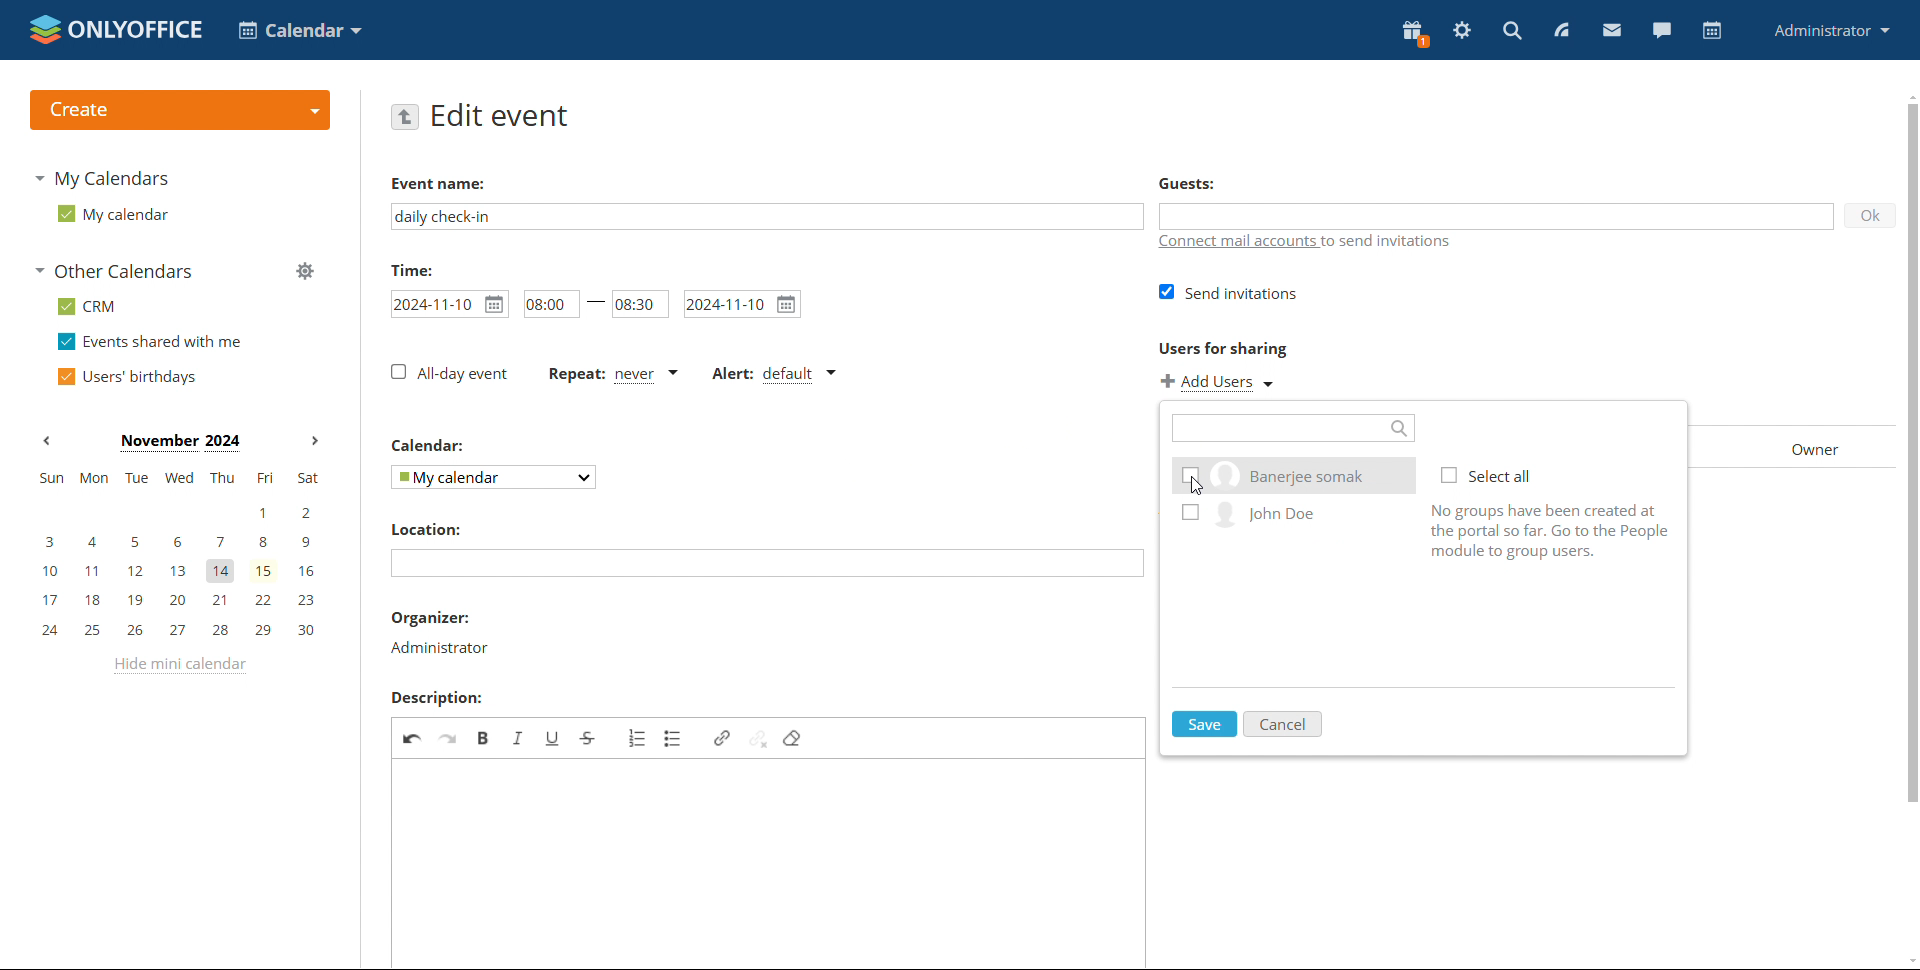 The image size is (1920, 970). Describe the element at coordinates (771, 863) in the screenshot. I see `add description` at that location.